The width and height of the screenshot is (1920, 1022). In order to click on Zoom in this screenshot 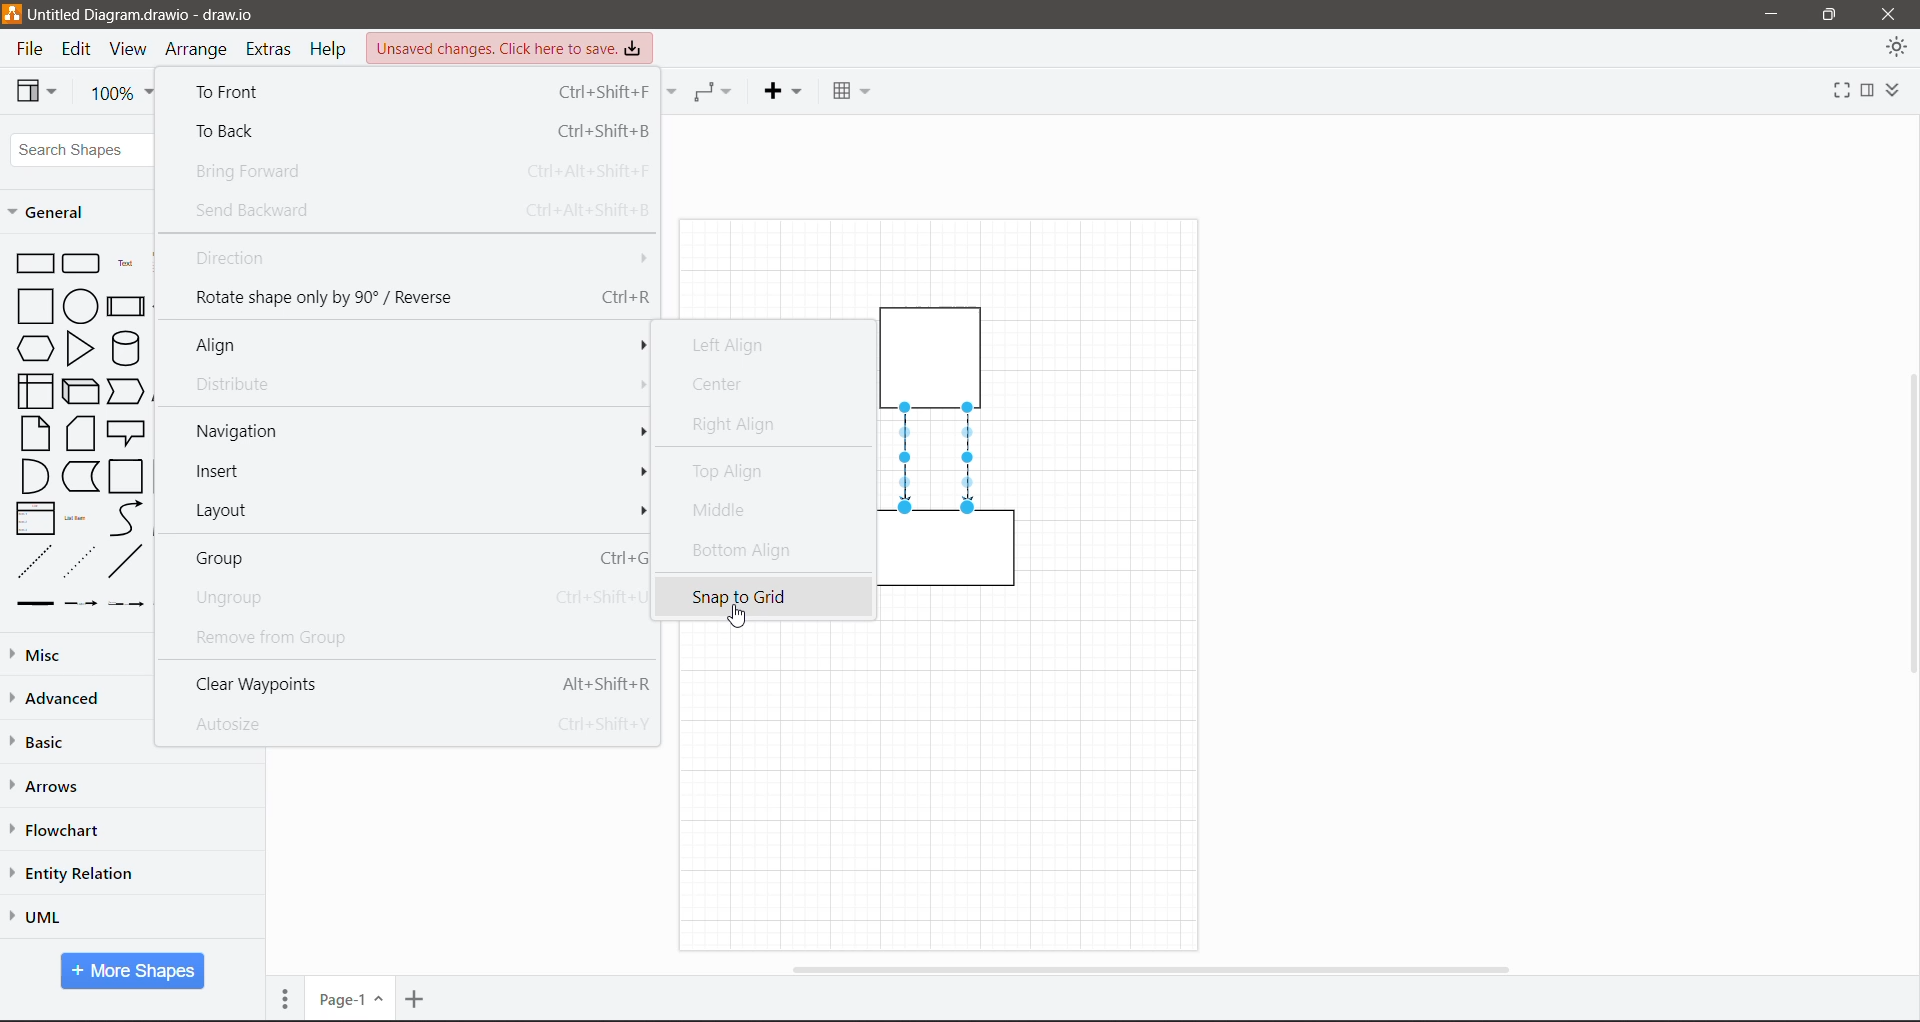, I will do `click(123, 94)`.